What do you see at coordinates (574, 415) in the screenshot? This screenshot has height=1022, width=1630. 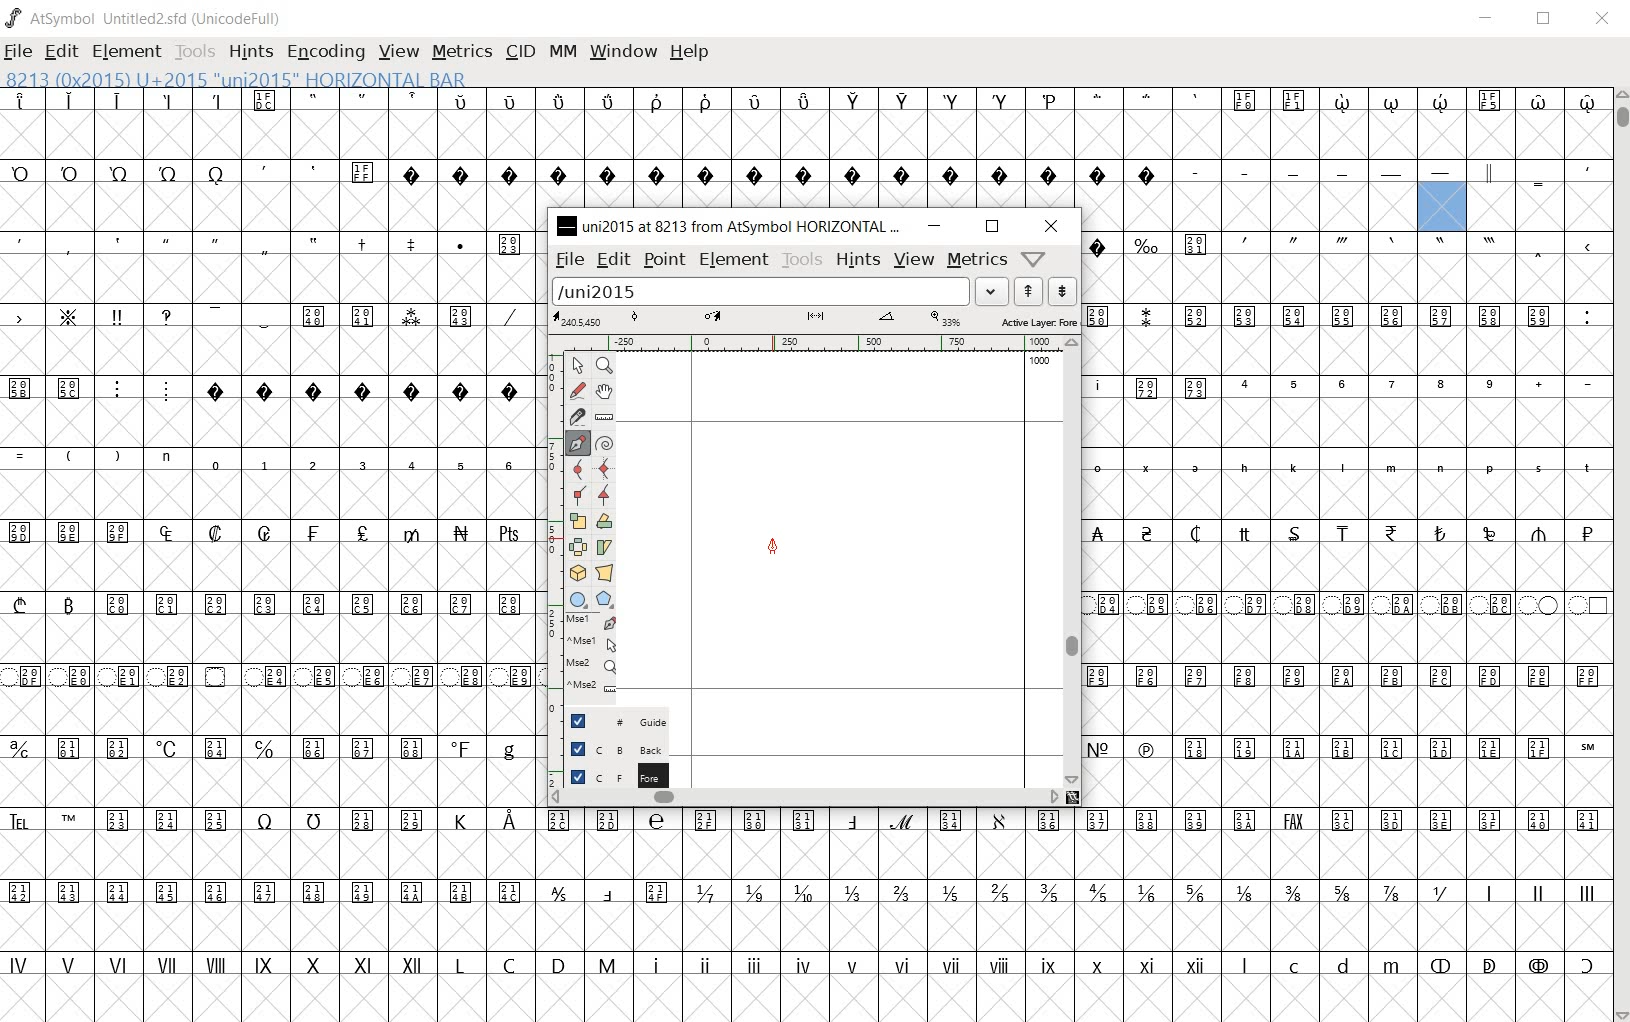 I see `cut splines in two` at bounding box center [574, 415].